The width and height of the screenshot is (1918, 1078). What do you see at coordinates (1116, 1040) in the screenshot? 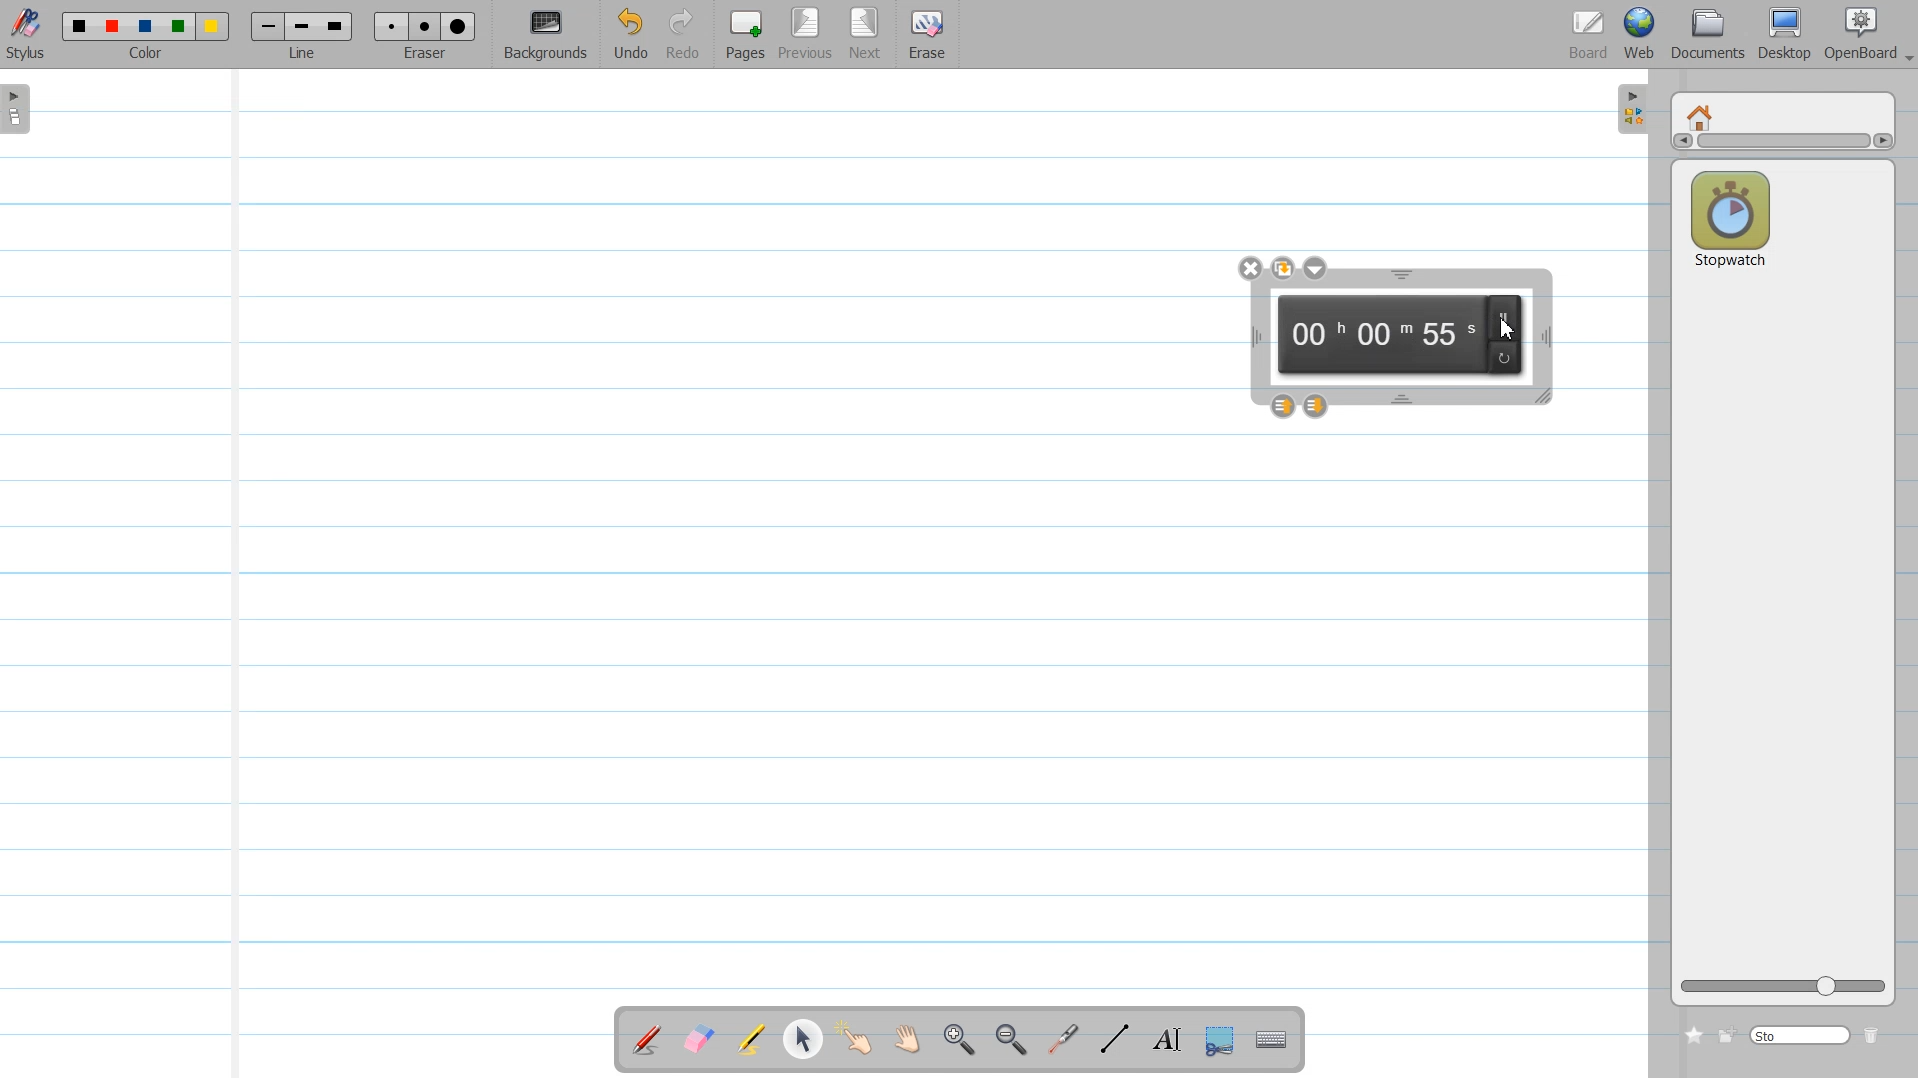
I see `Draw Line` at bounding box center [1116, 1040].